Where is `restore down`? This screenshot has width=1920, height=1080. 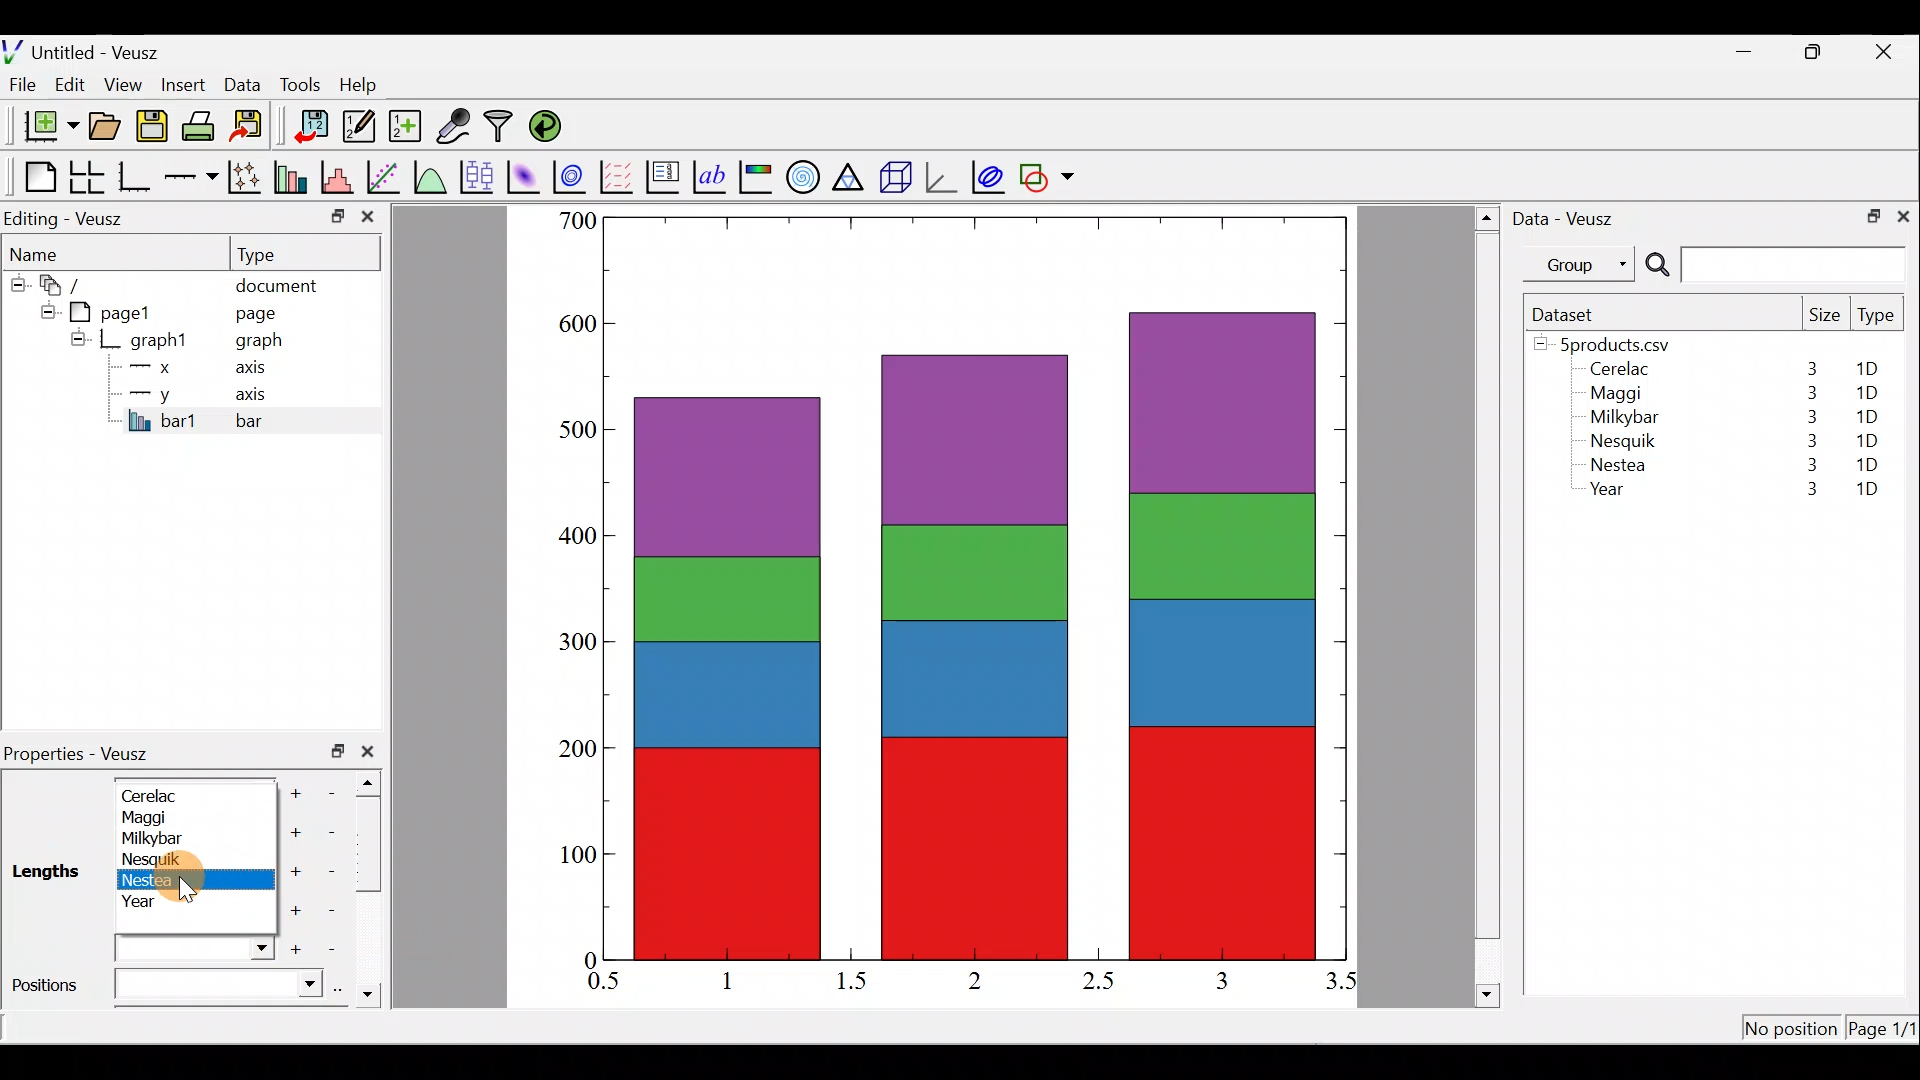 restore down is located at coordinates (1816, 52).